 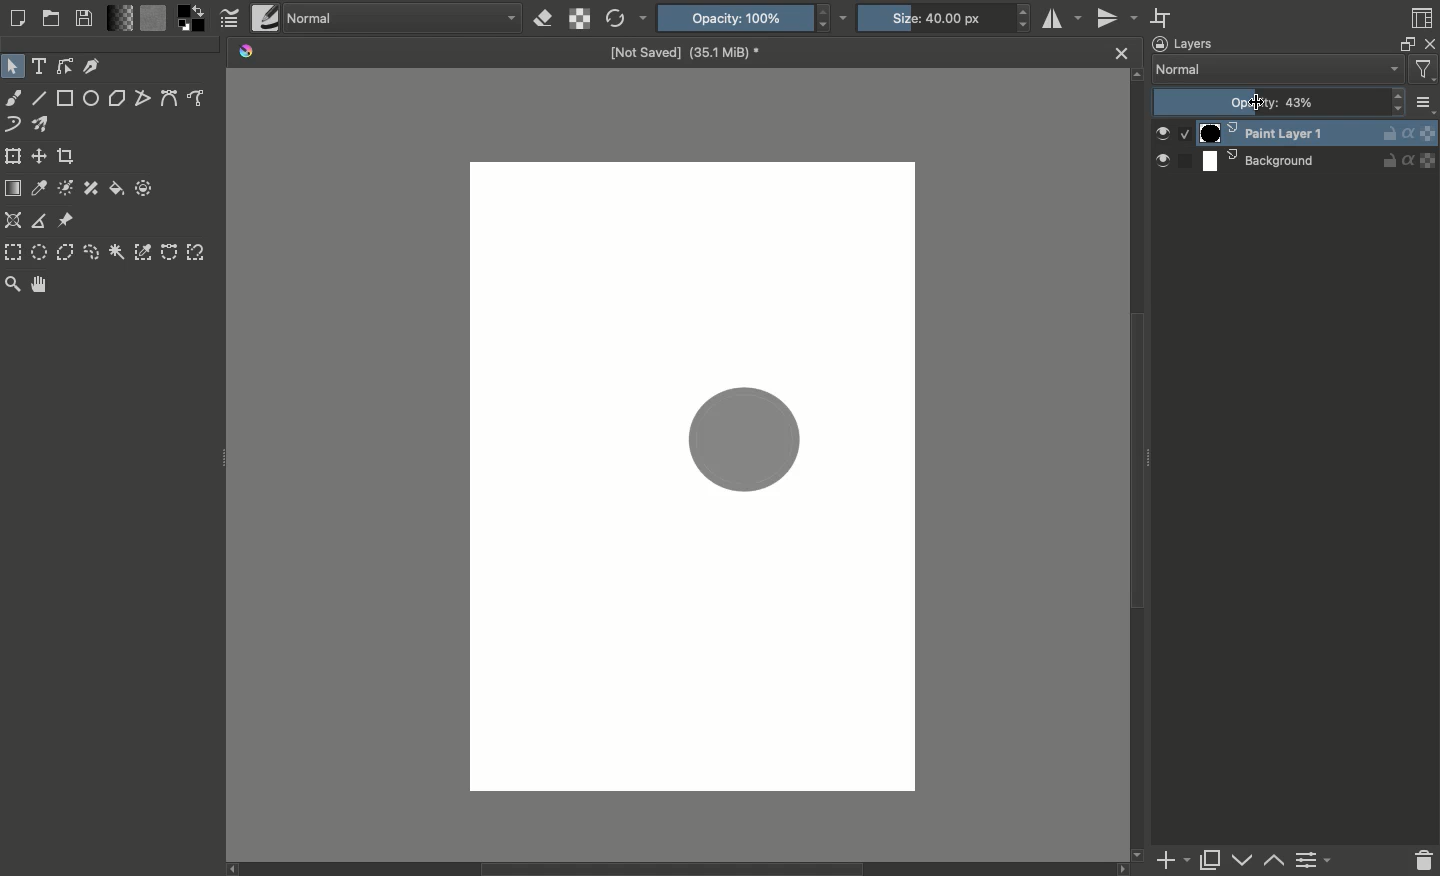 What do you see at coordinates (1285, 132) in the screenshot?
I see `Paint layer` at bounding box center [1285, 132].